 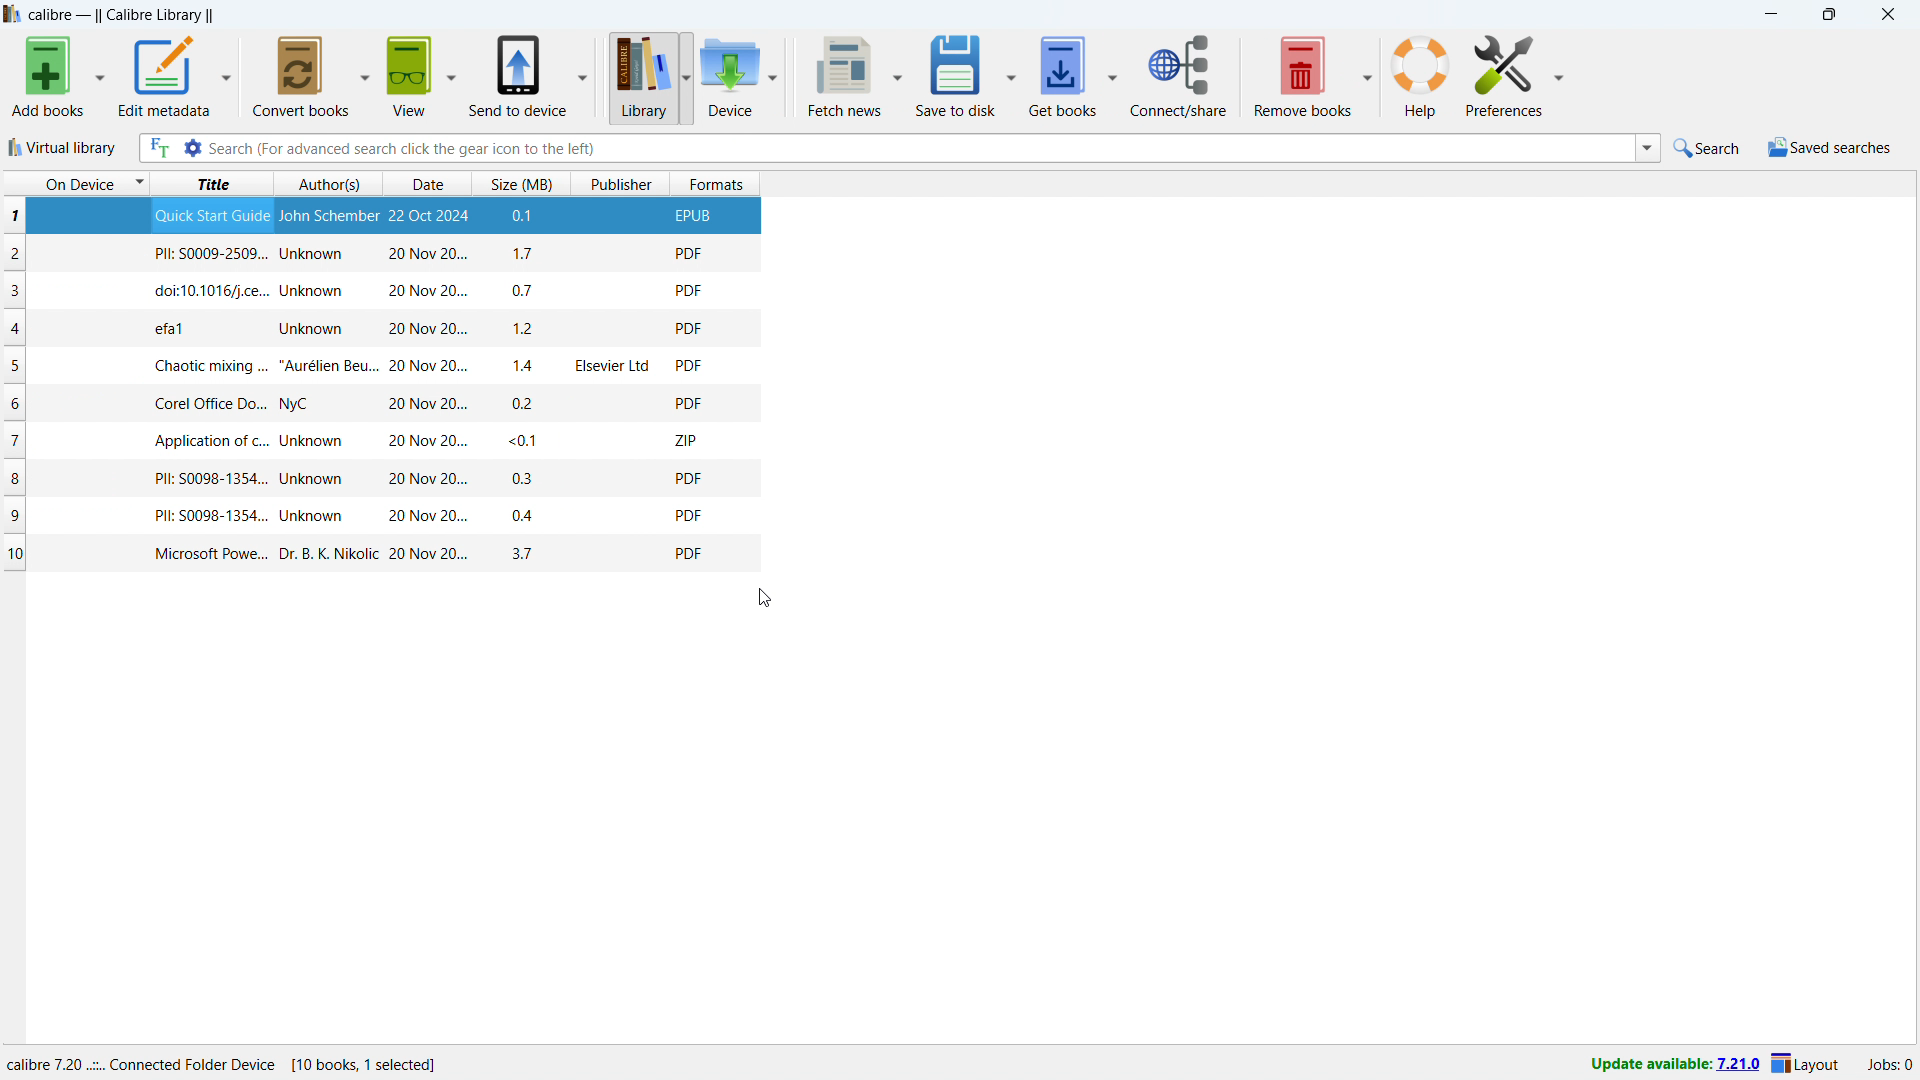 I want to click on fetch news, so click(x=840, y=75).